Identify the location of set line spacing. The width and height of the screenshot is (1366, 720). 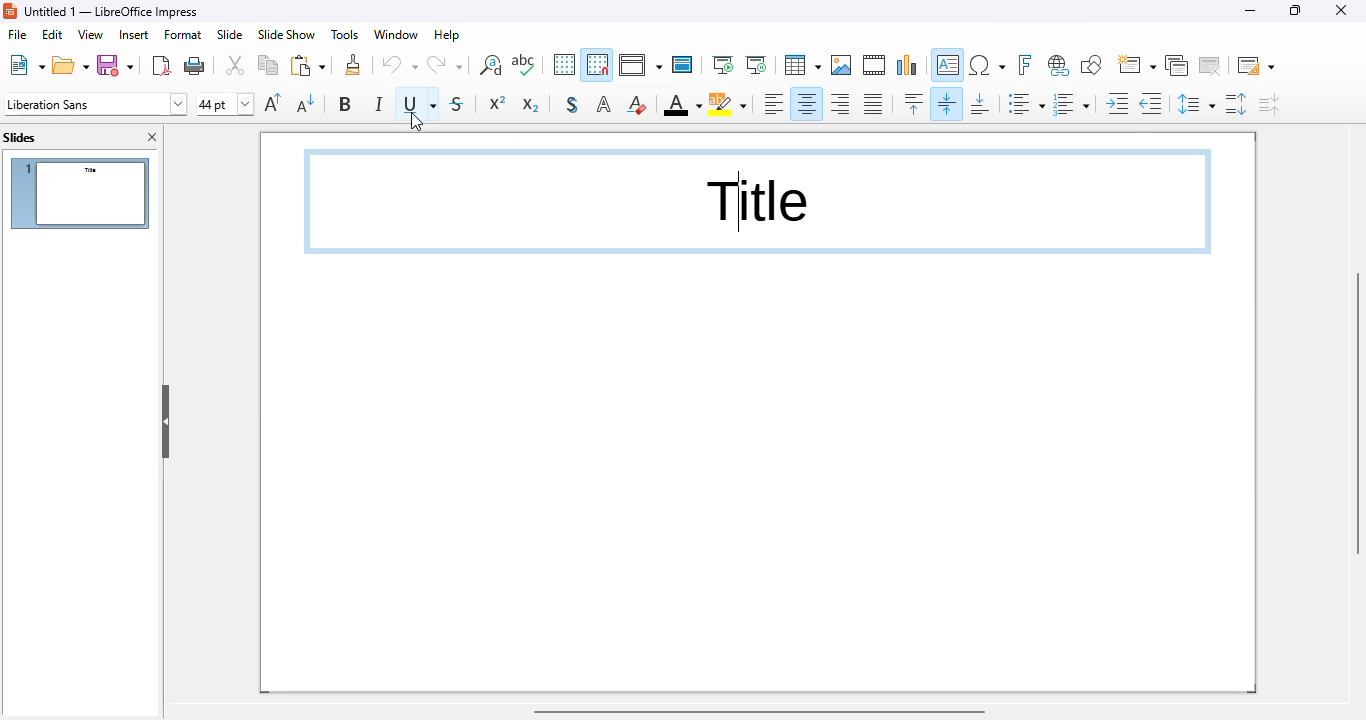
(1196, 104).